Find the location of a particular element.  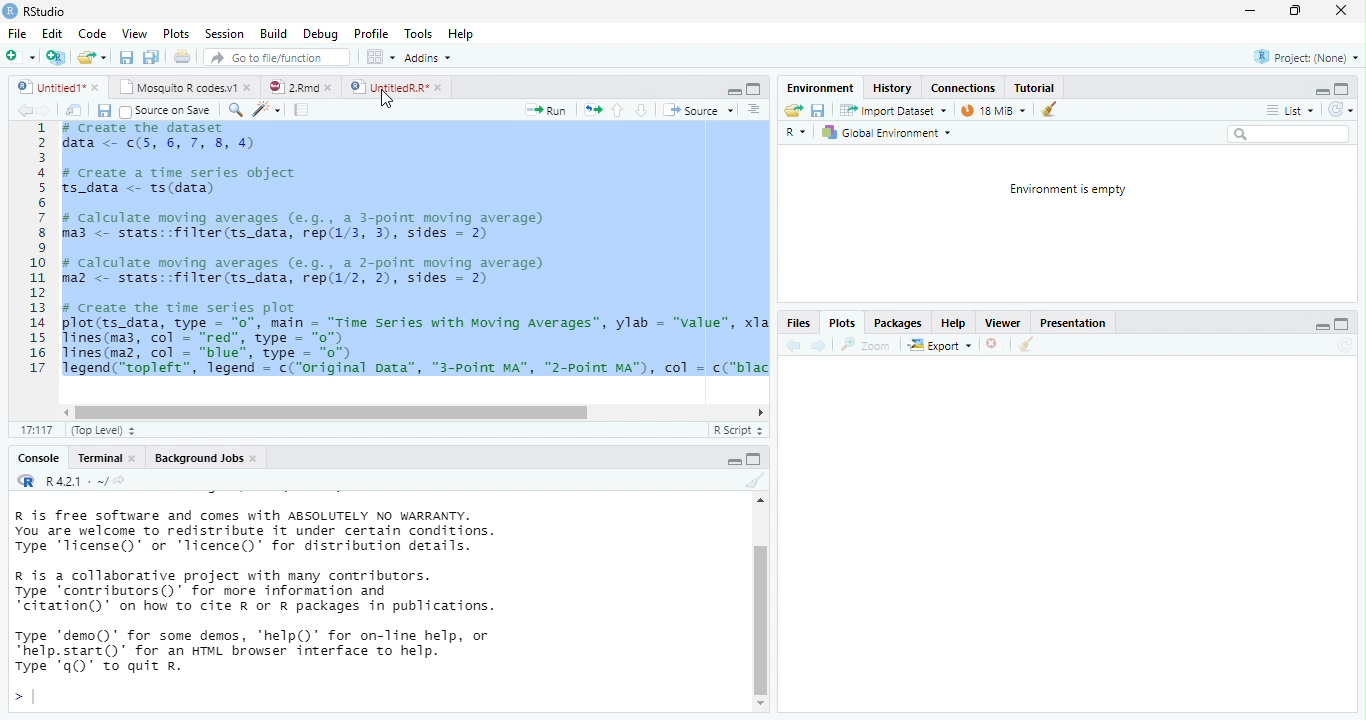

Global Environment is located at coordinates (886, 133).